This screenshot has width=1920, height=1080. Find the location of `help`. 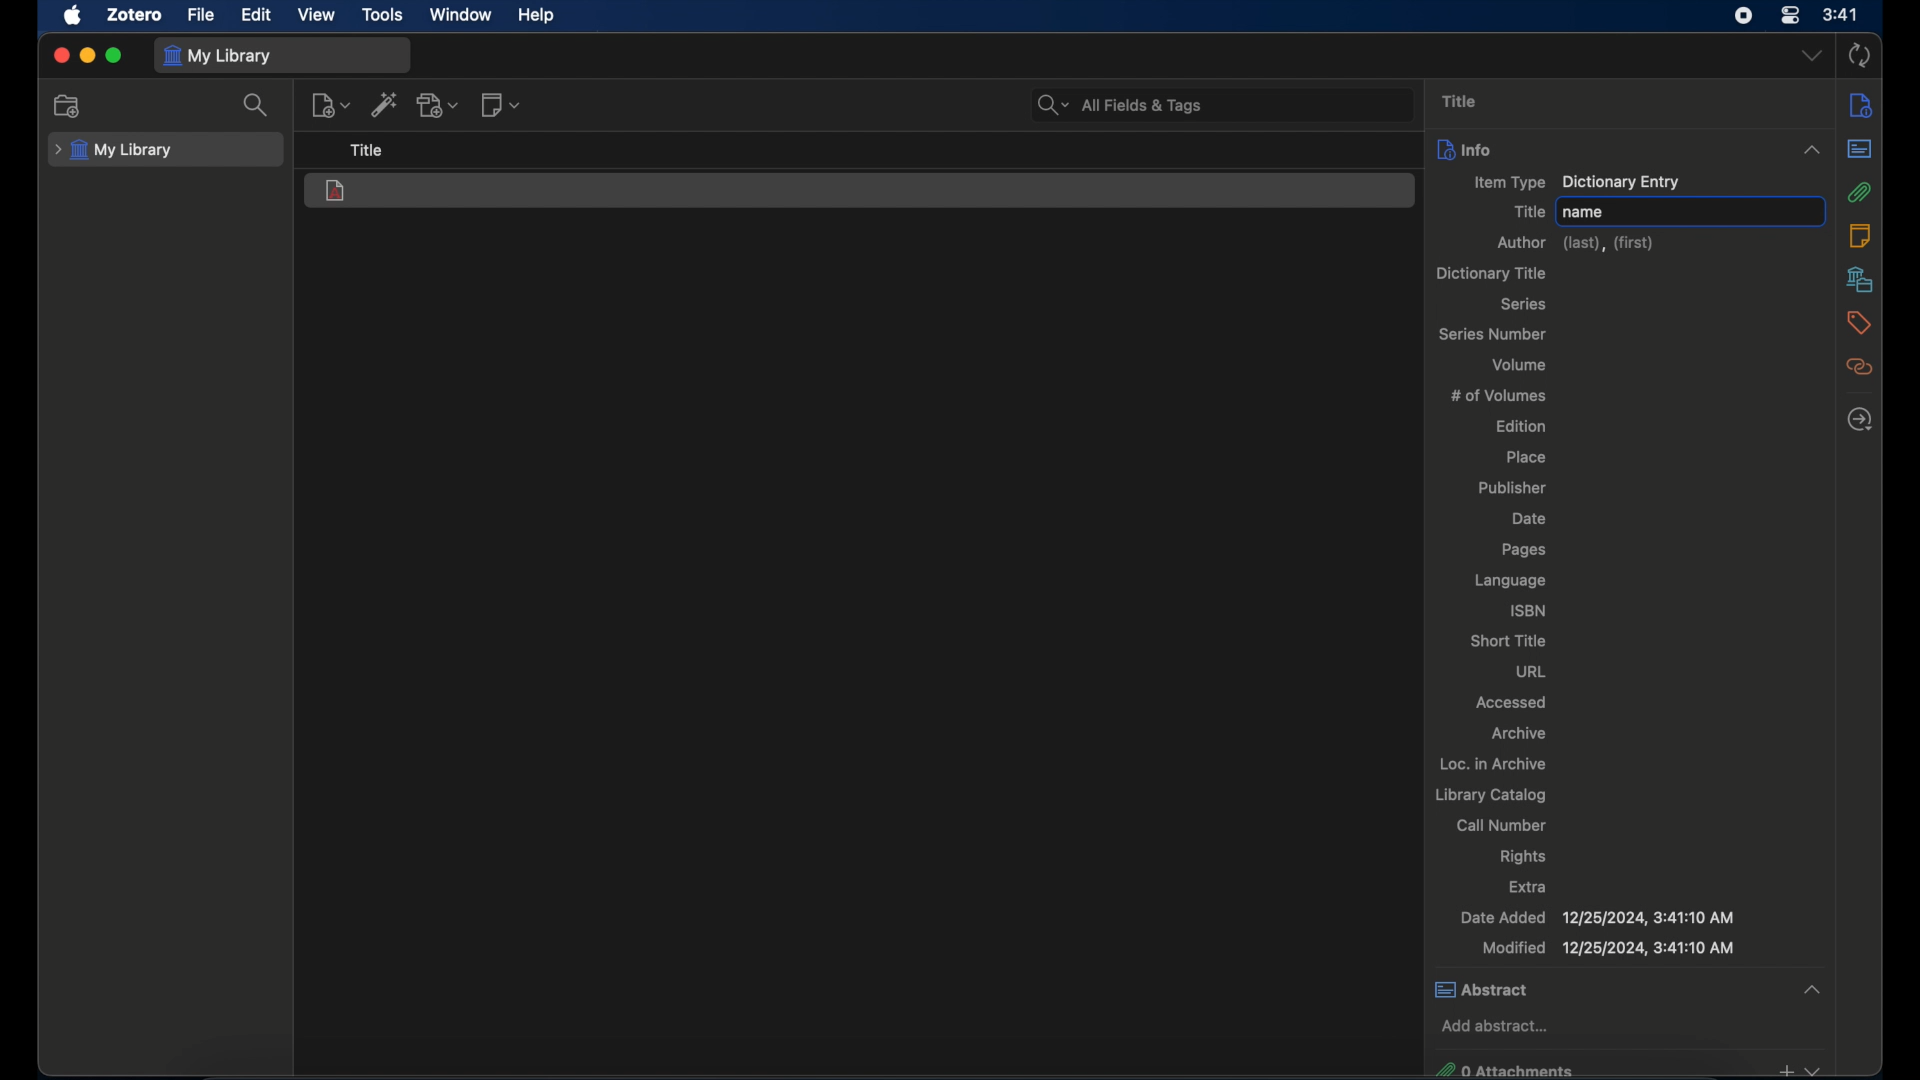

help is located at coordinates (538, 16).